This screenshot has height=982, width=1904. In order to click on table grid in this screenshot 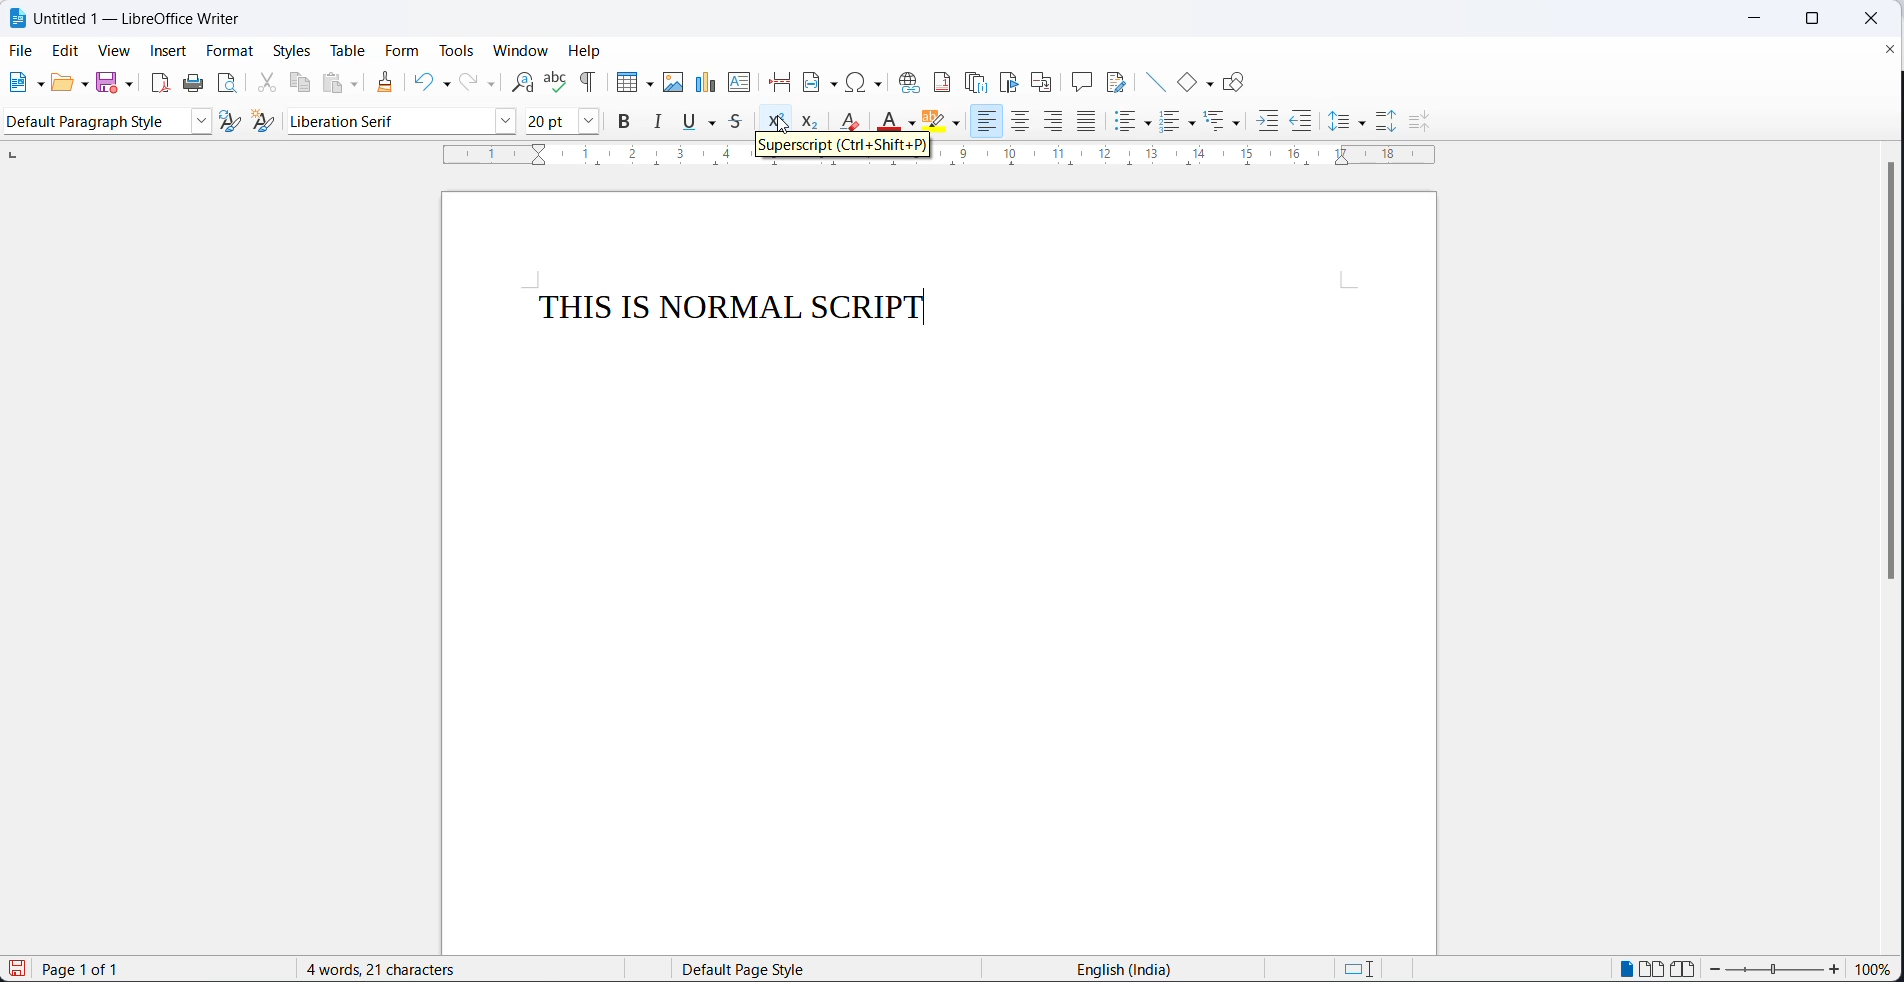, I will do `click(648, 84)`.